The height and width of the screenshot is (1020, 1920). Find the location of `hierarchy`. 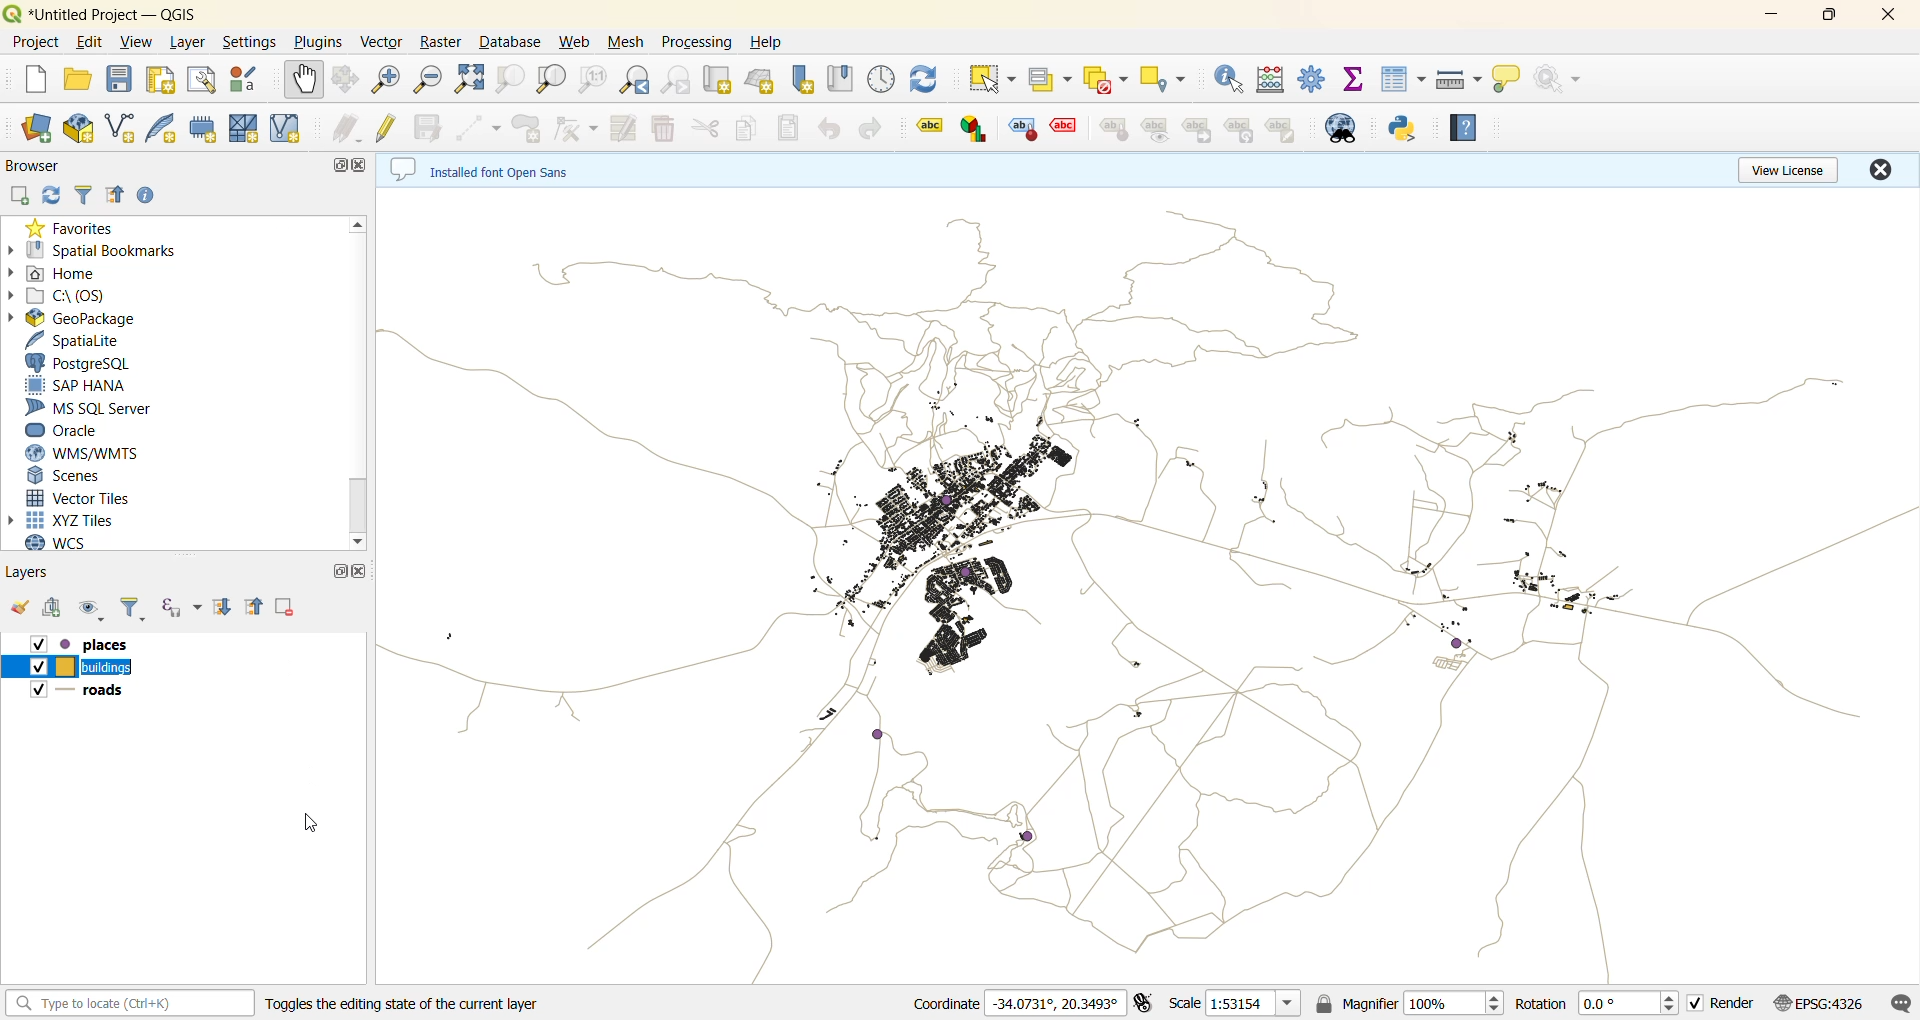

hierarchy is located at coordinates (1241, 130).